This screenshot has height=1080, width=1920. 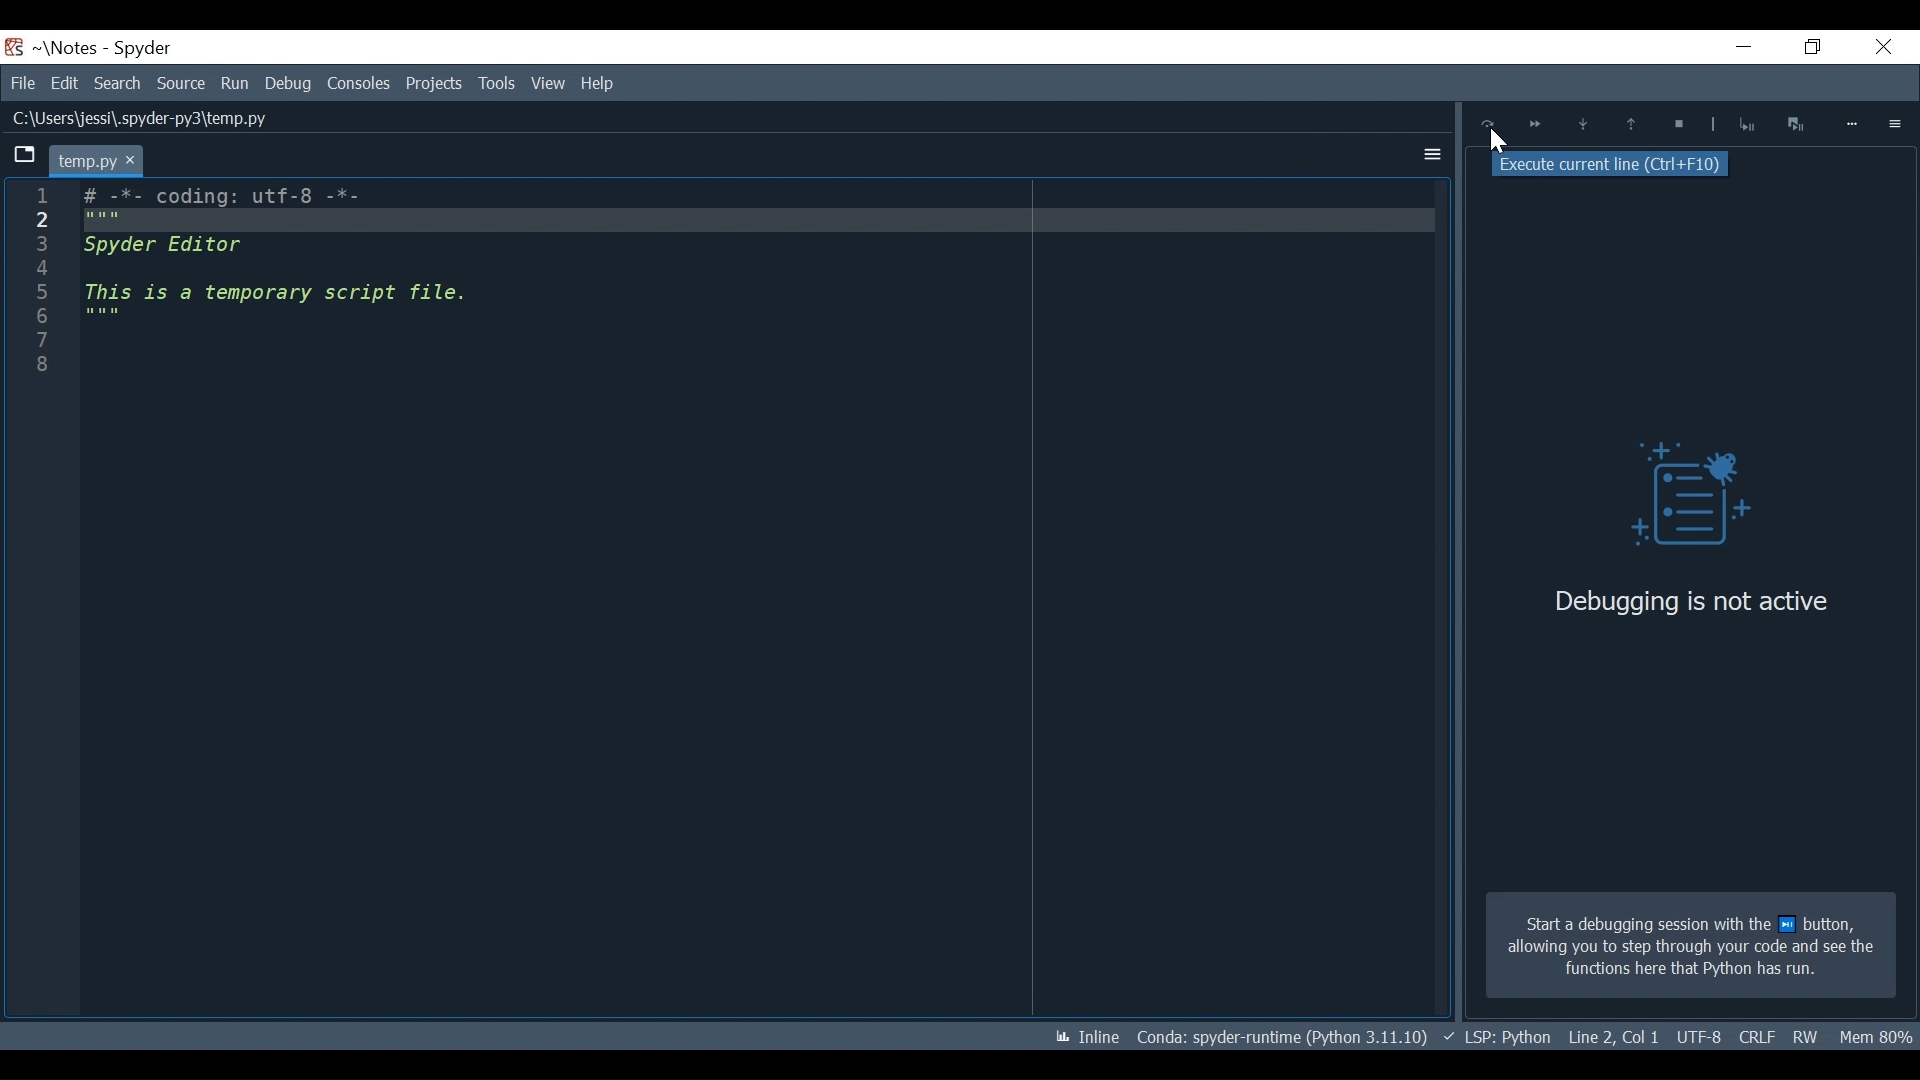 I want to click on Consoles, so click(x=358, y=83).